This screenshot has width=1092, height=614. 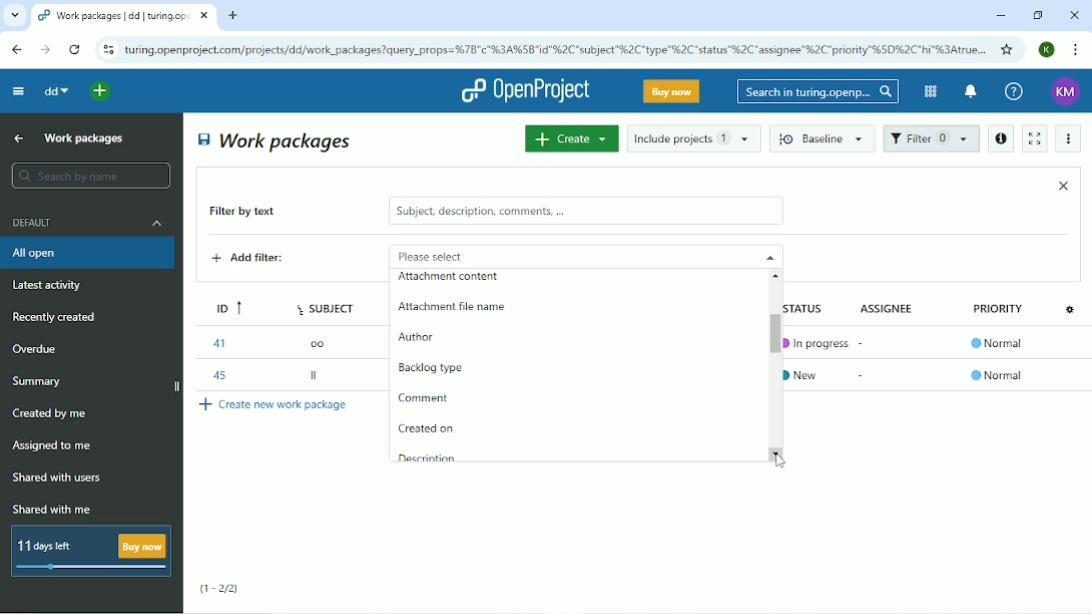 I want to click on Buy now, so click(x=672, y=91).